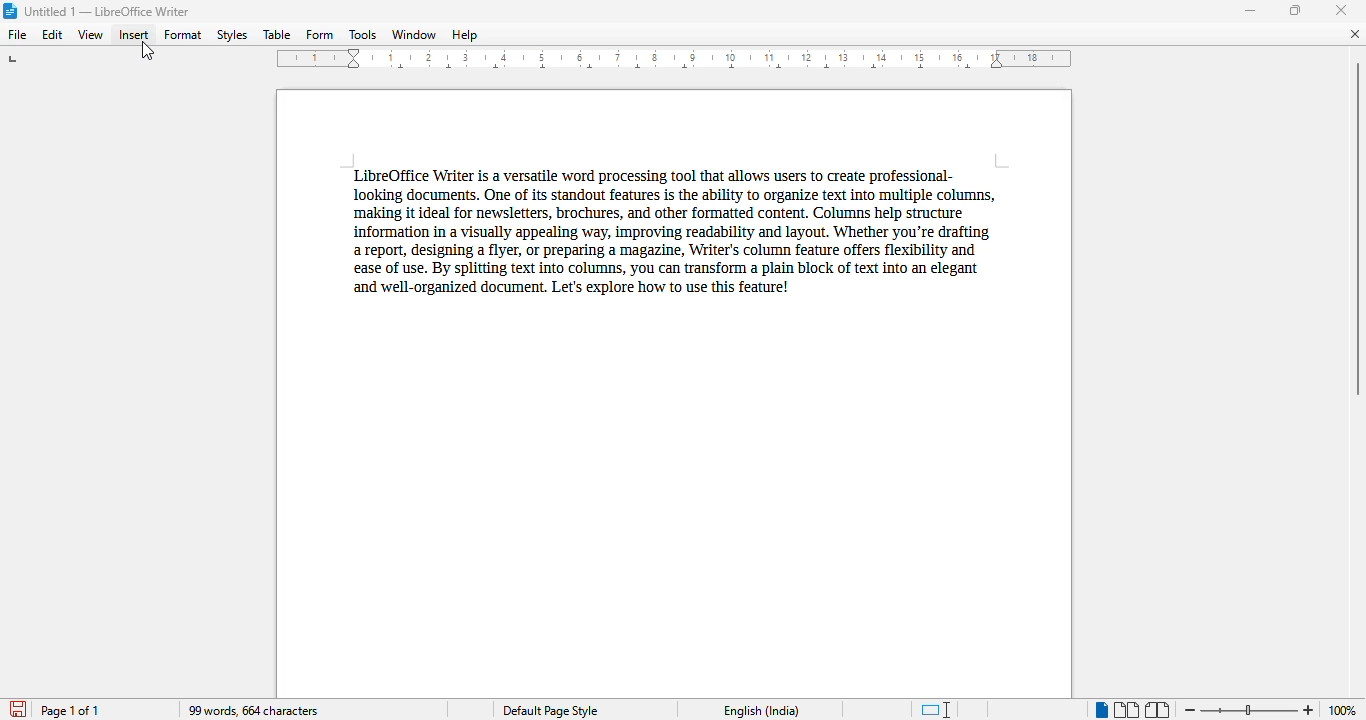 The width and height of the screenshot is (1366, 720). I want to click on insert, so click(135, 35).